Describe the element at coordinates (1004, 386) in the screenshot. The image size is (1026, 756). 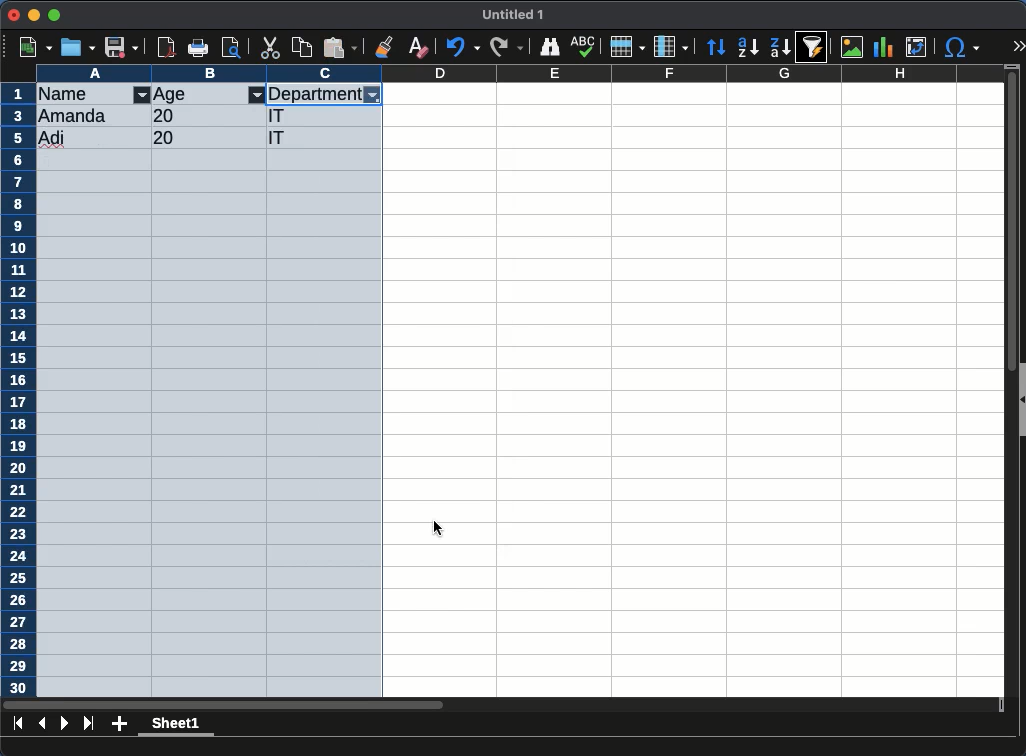
I see `scroll` at that location.